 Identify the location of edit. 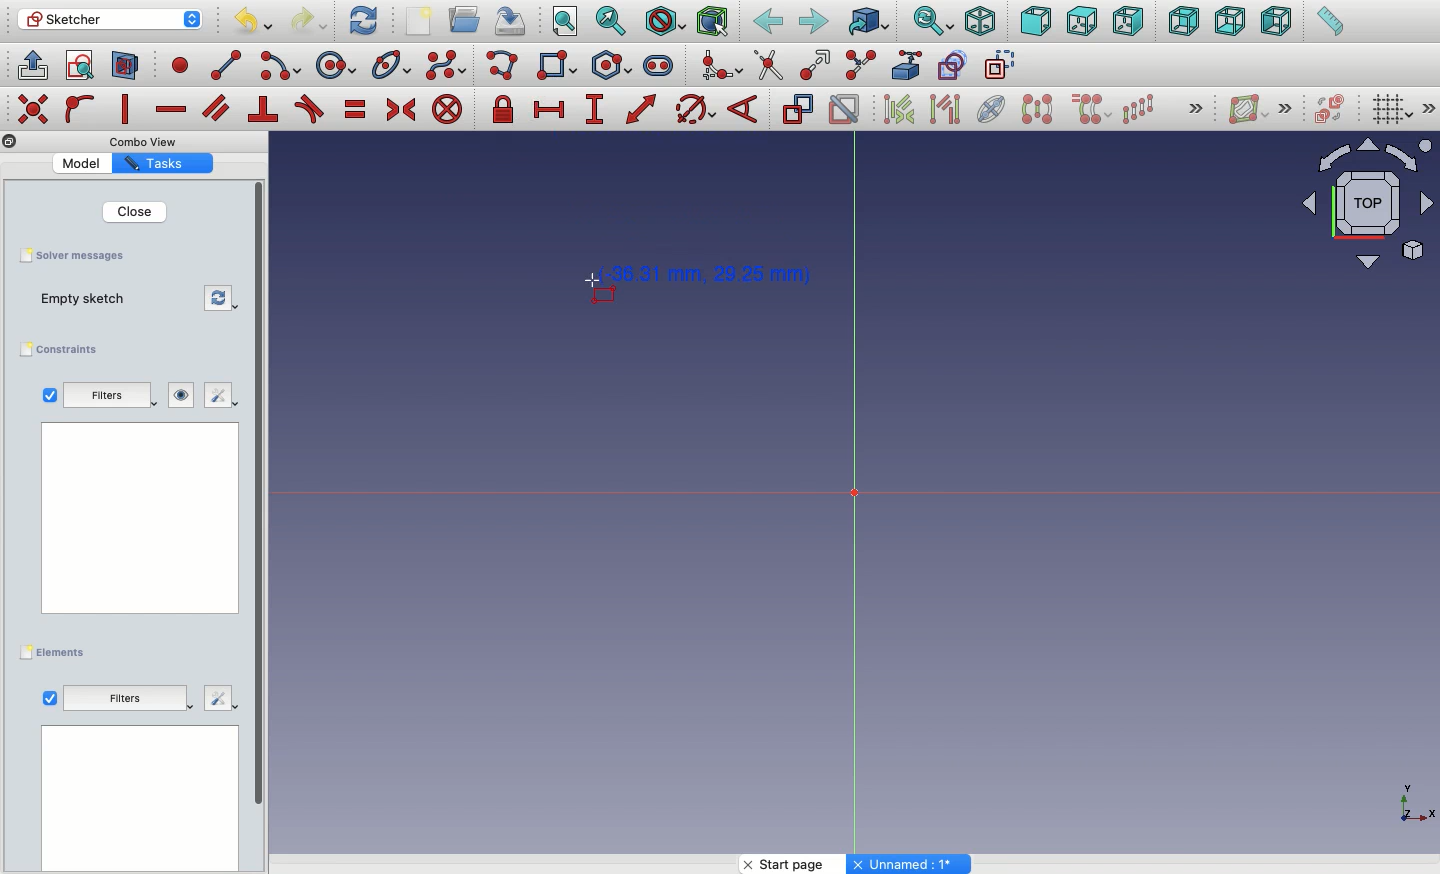
(217, 396).